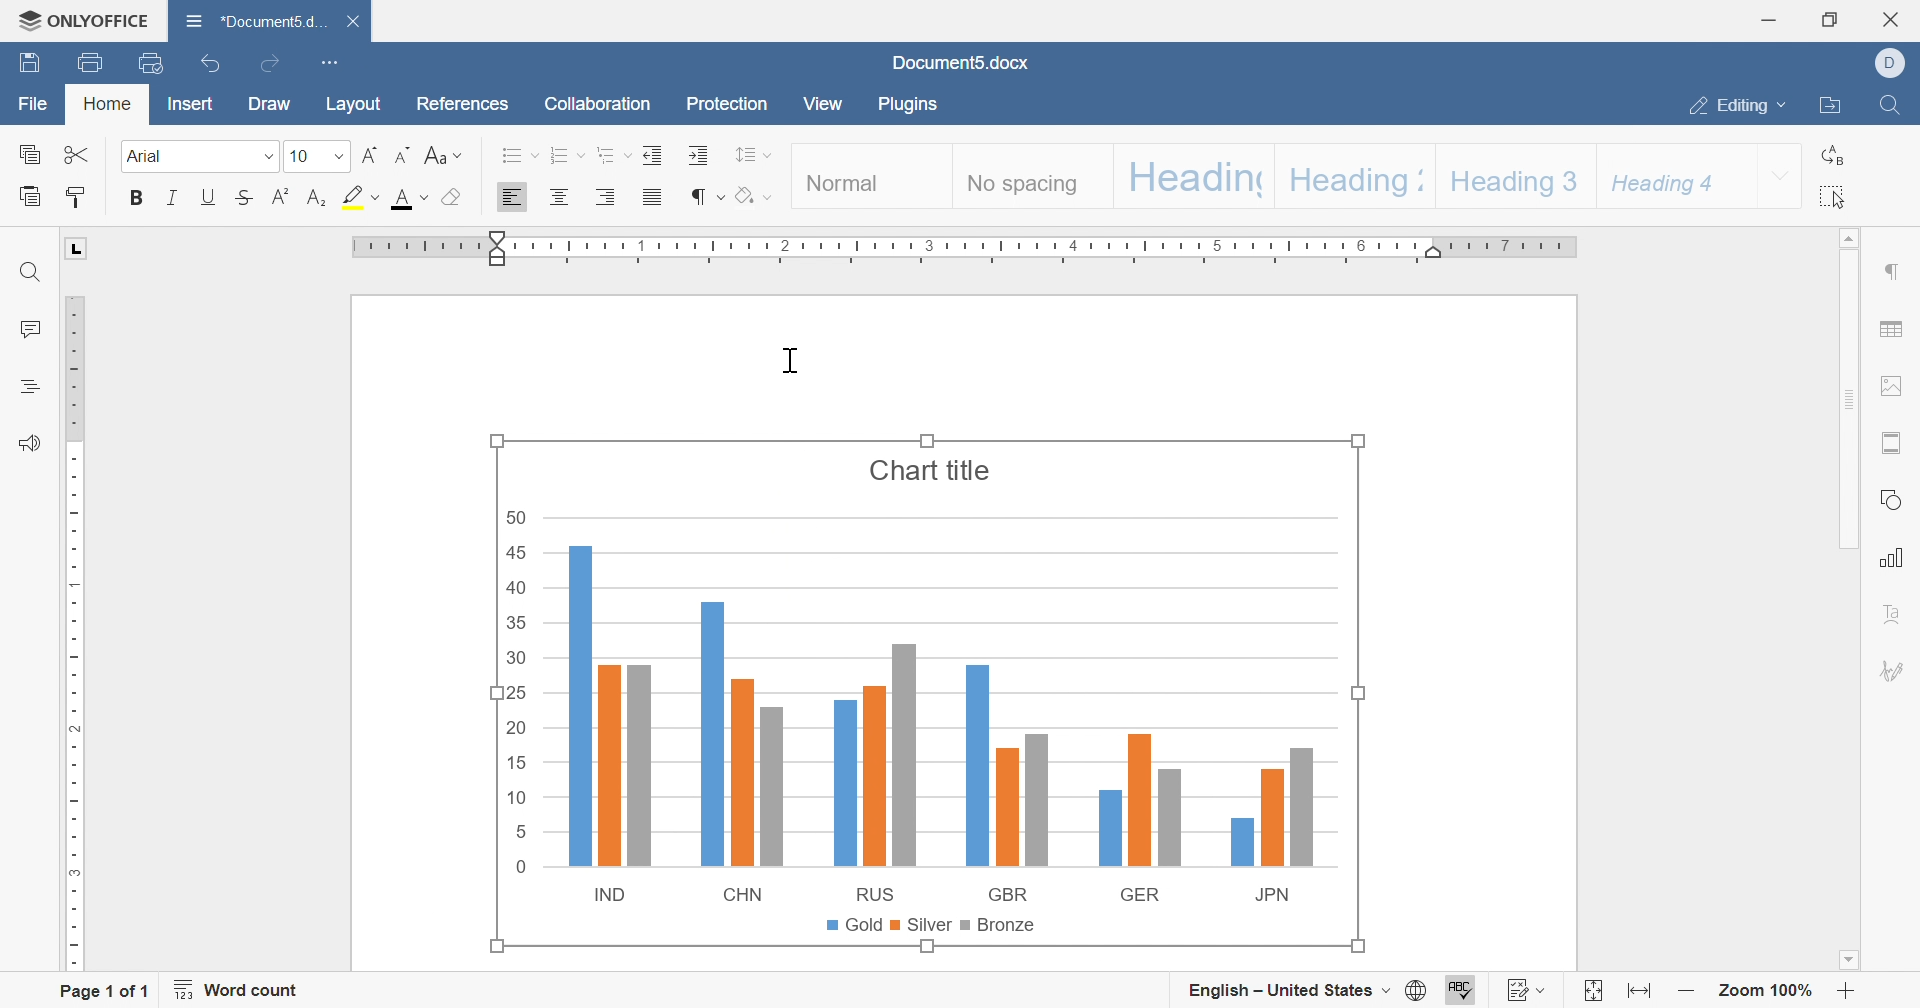 This screenshot has width=1920, height=1008. What do you see at coordinates (71, 634) in the screenshot?
I see `ruler` at bounding box center [71, 634].